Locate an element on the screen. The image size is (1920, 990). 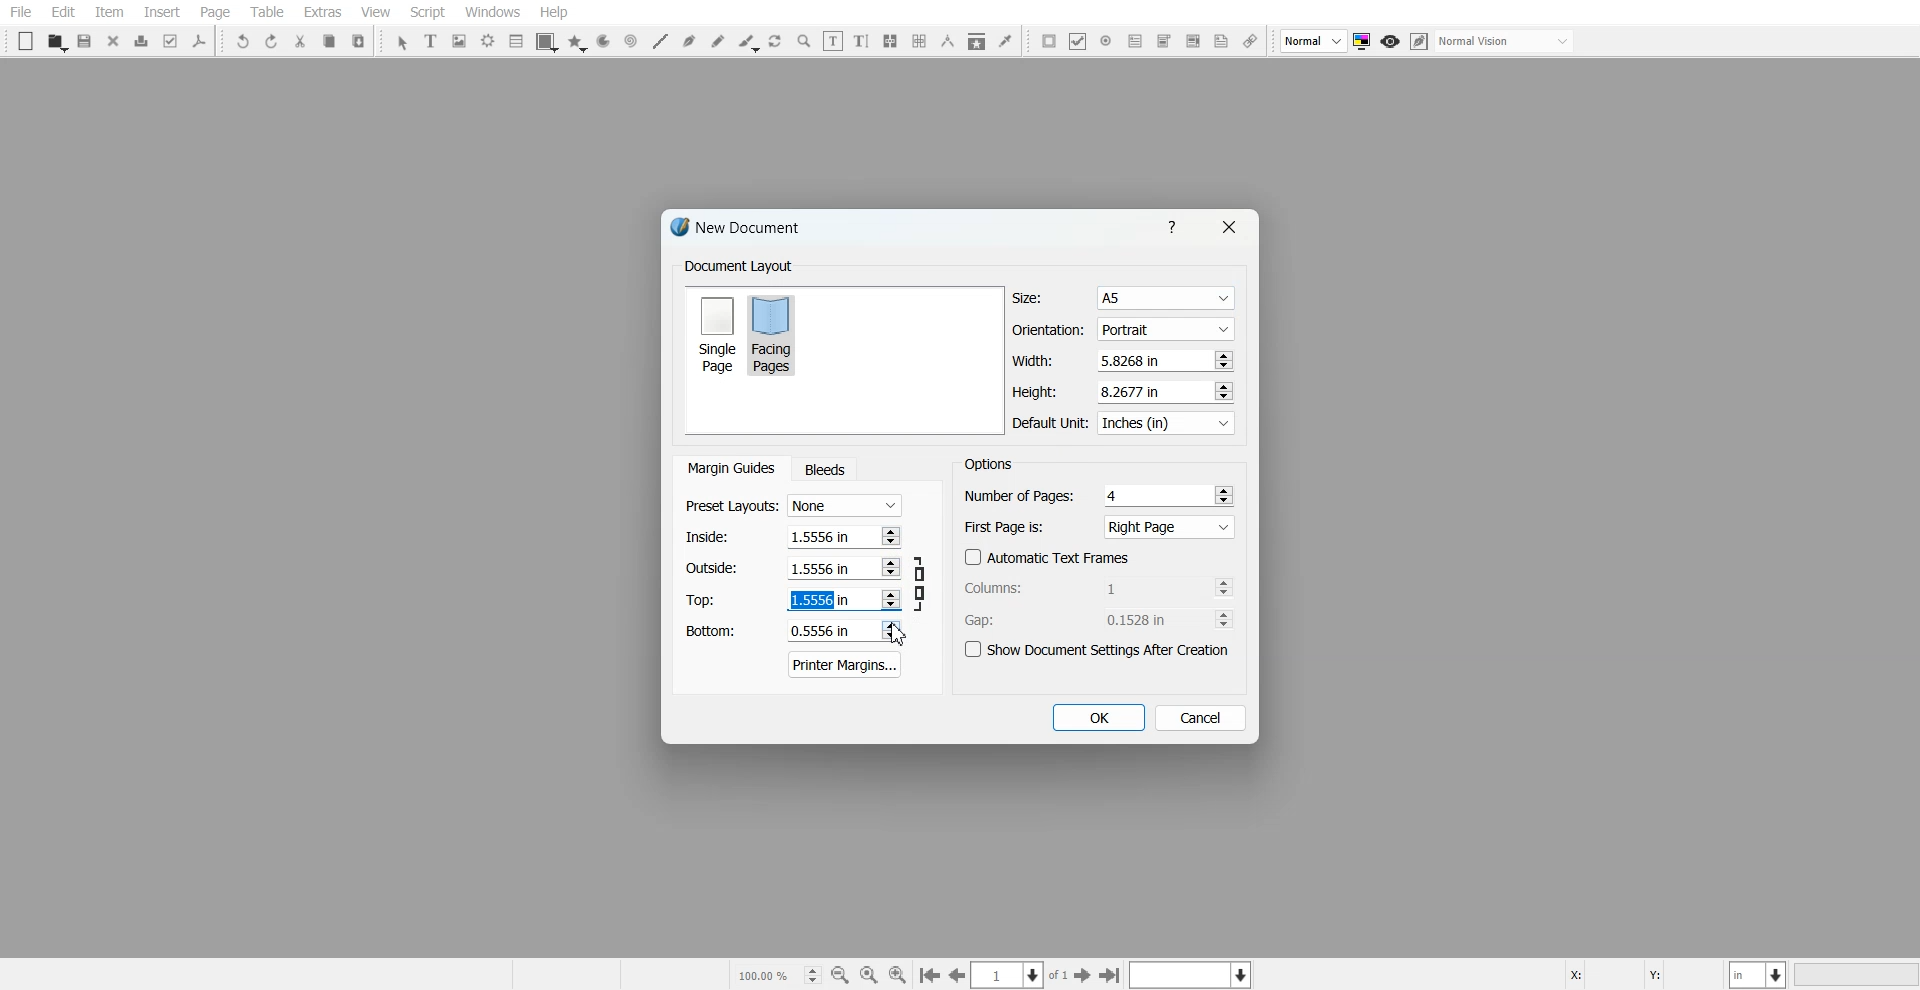
Margin Guides is located at coordinates (729, 468).